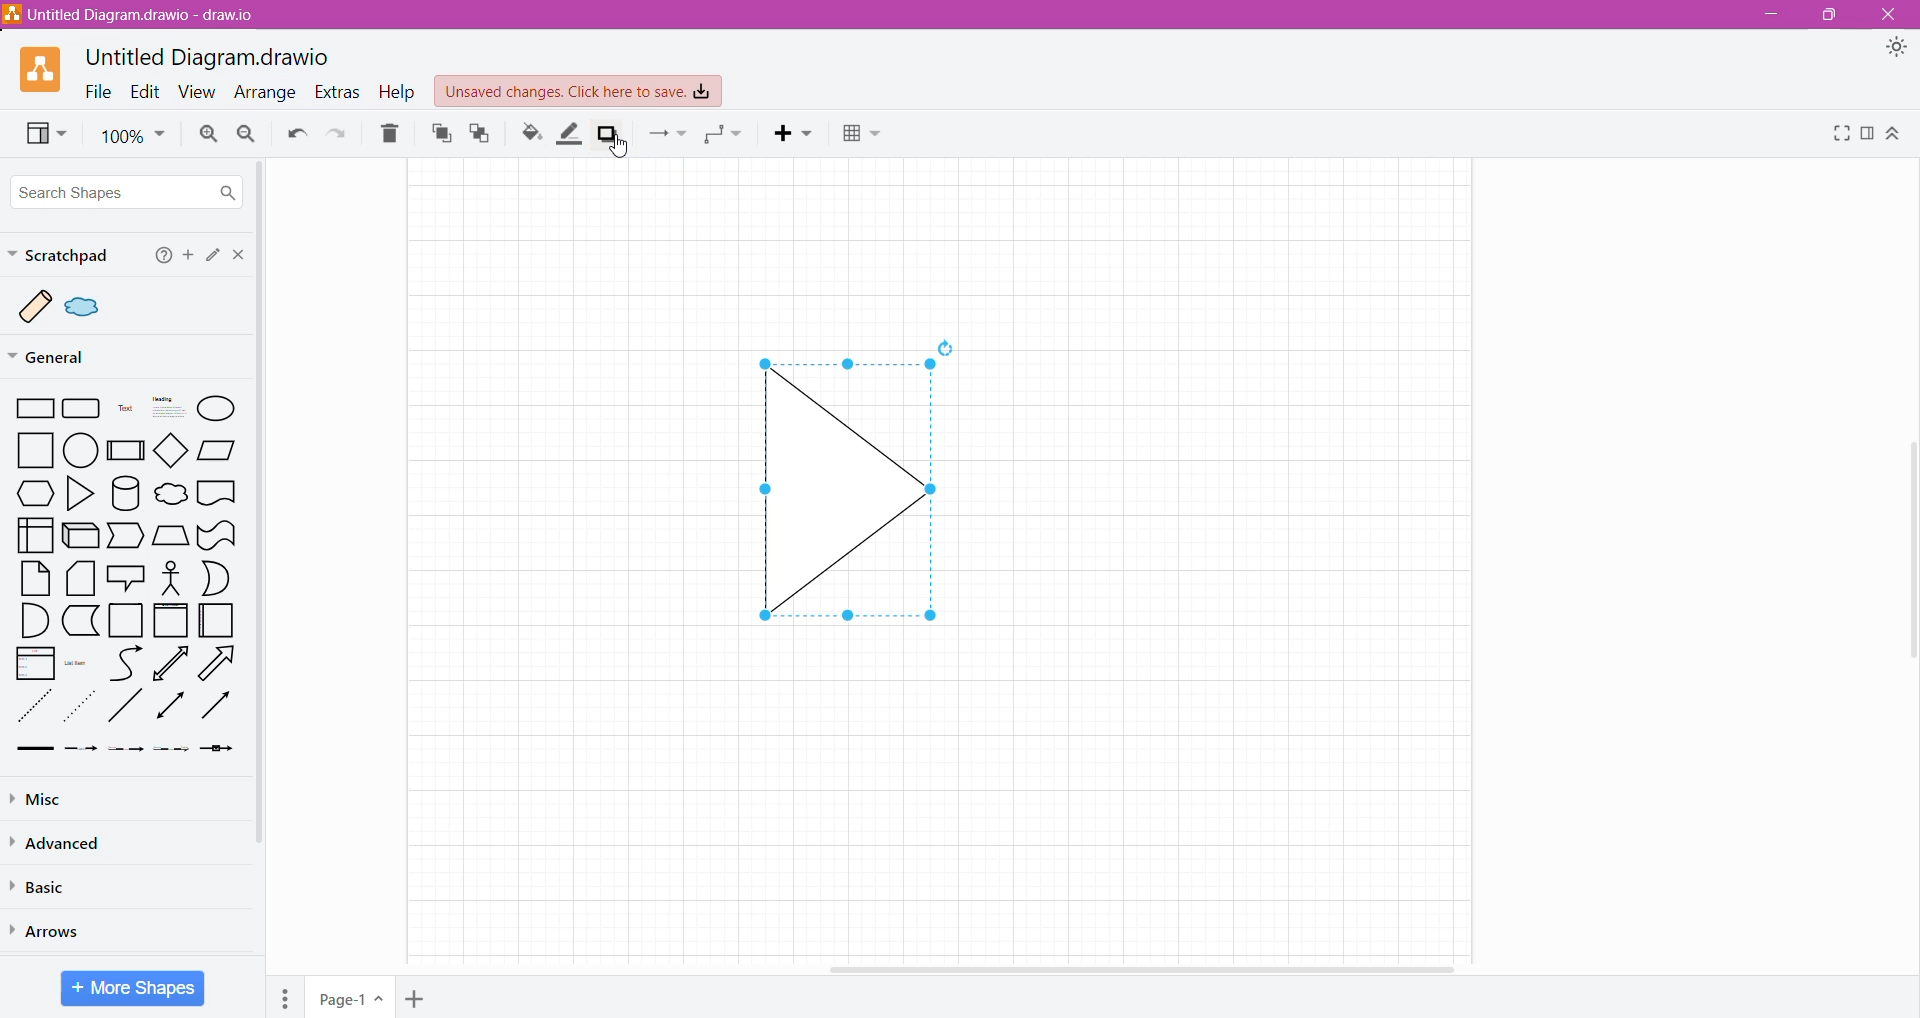  What do you see at coordinates (134, 14) in the screenshot?
I see `Untitled Diagram.draw.io - draw.io` at bounding box center [134, 14].